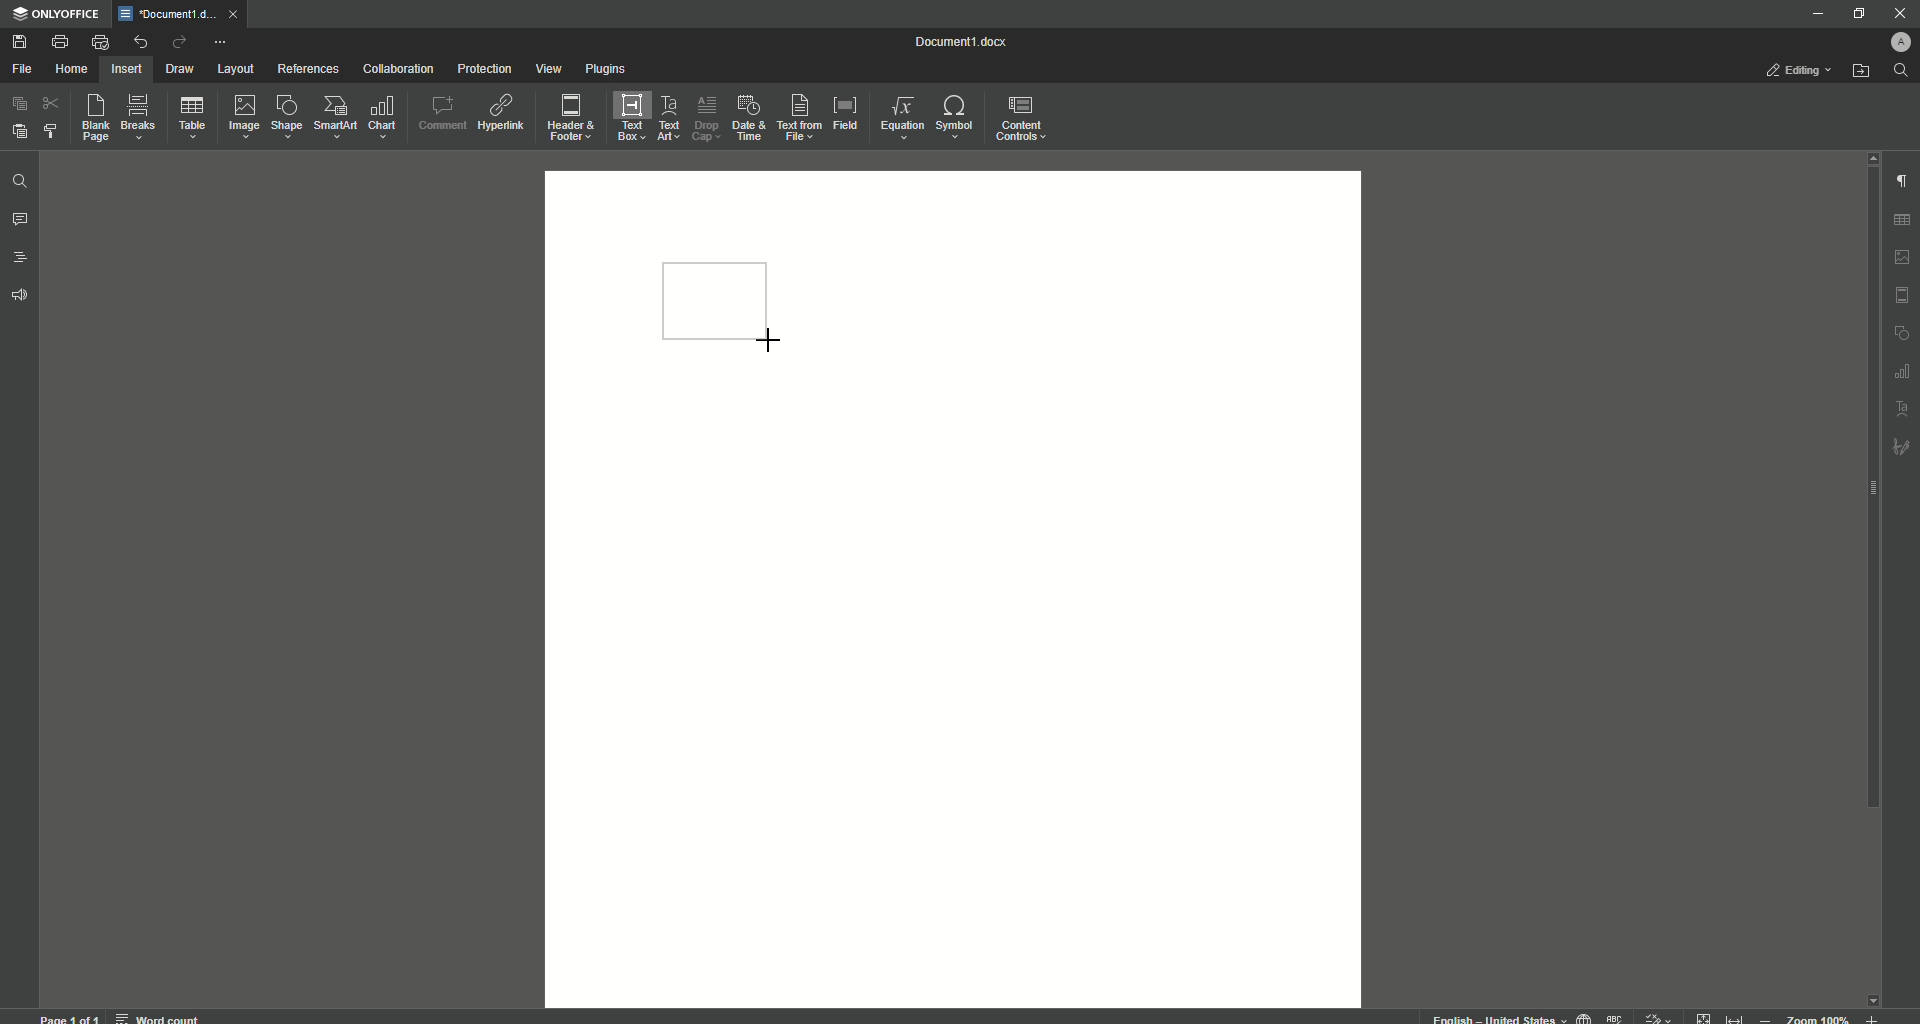 The image size is (1920, 1024). What do you see at coordinates (1824, 1017) in the screenshot?
I see `zoom out or zoom in` at bounding box center [1824, 1017].